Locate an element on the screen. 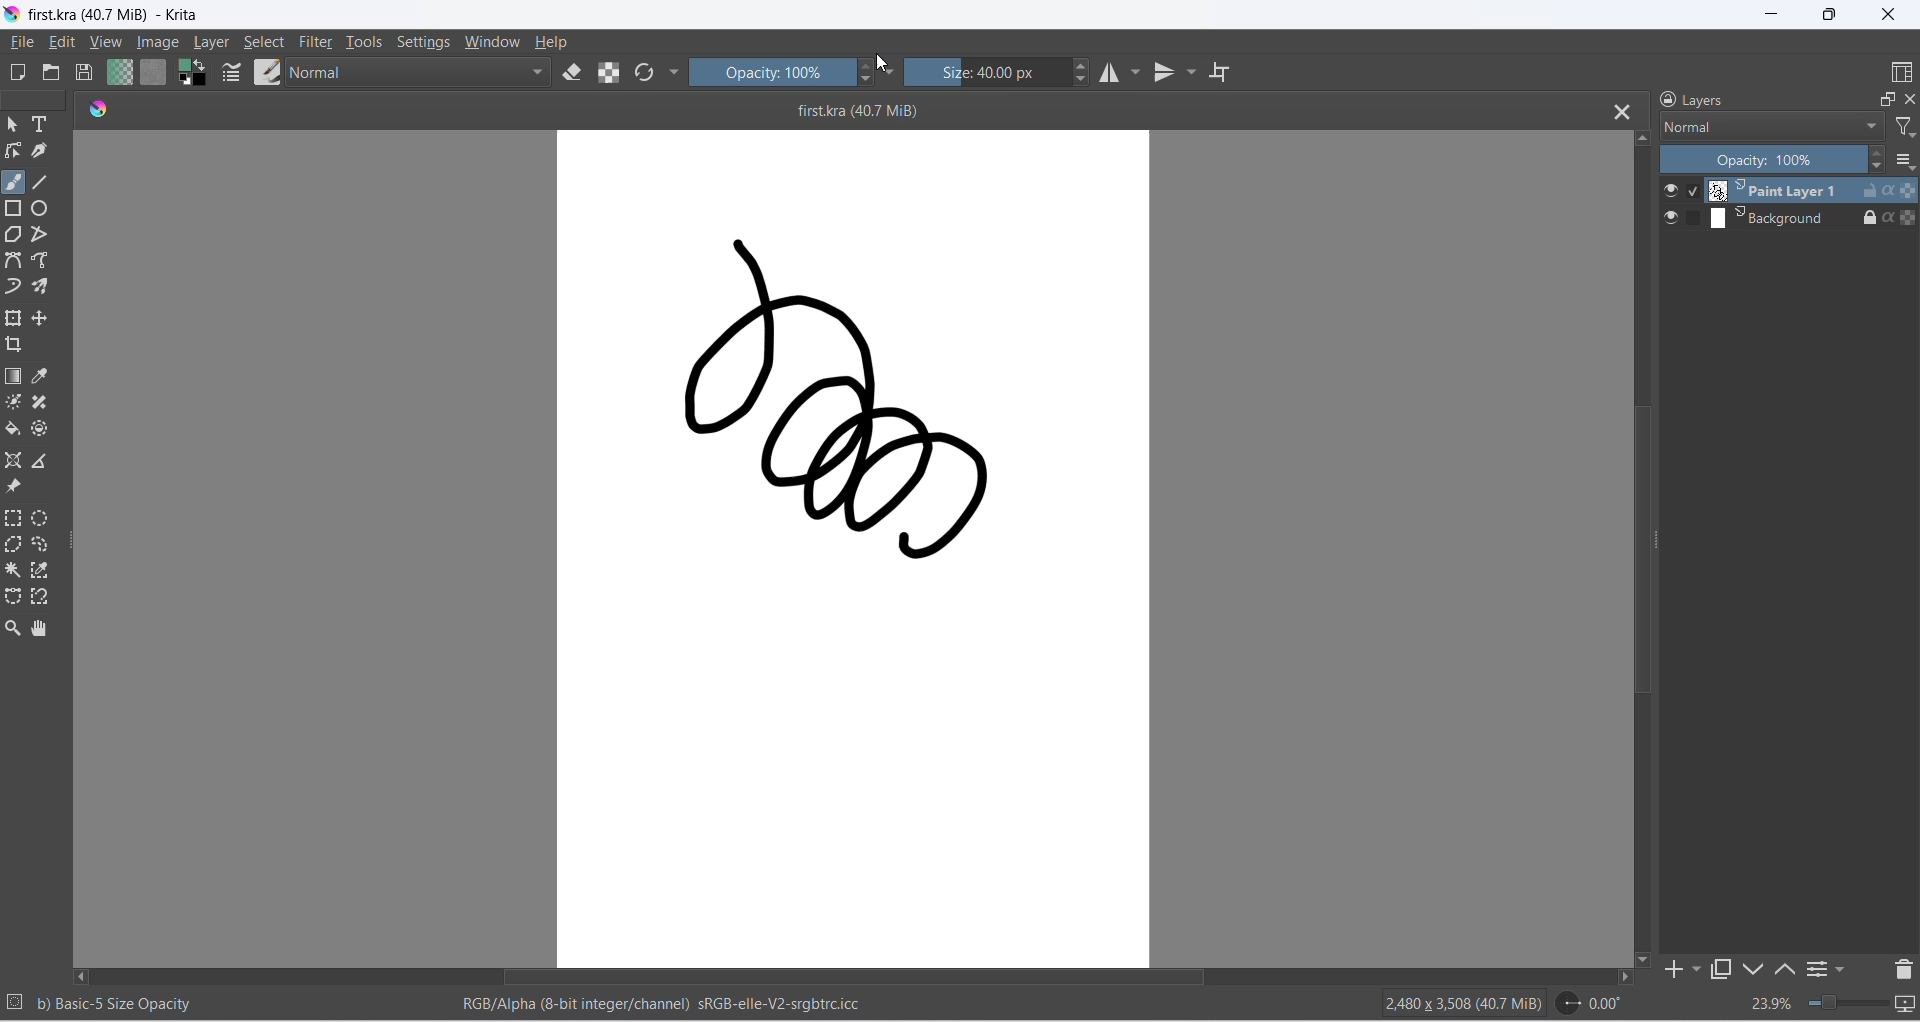 The image size is (1920, 1022). Preserve alpha is located at coordinates (1908, 191).